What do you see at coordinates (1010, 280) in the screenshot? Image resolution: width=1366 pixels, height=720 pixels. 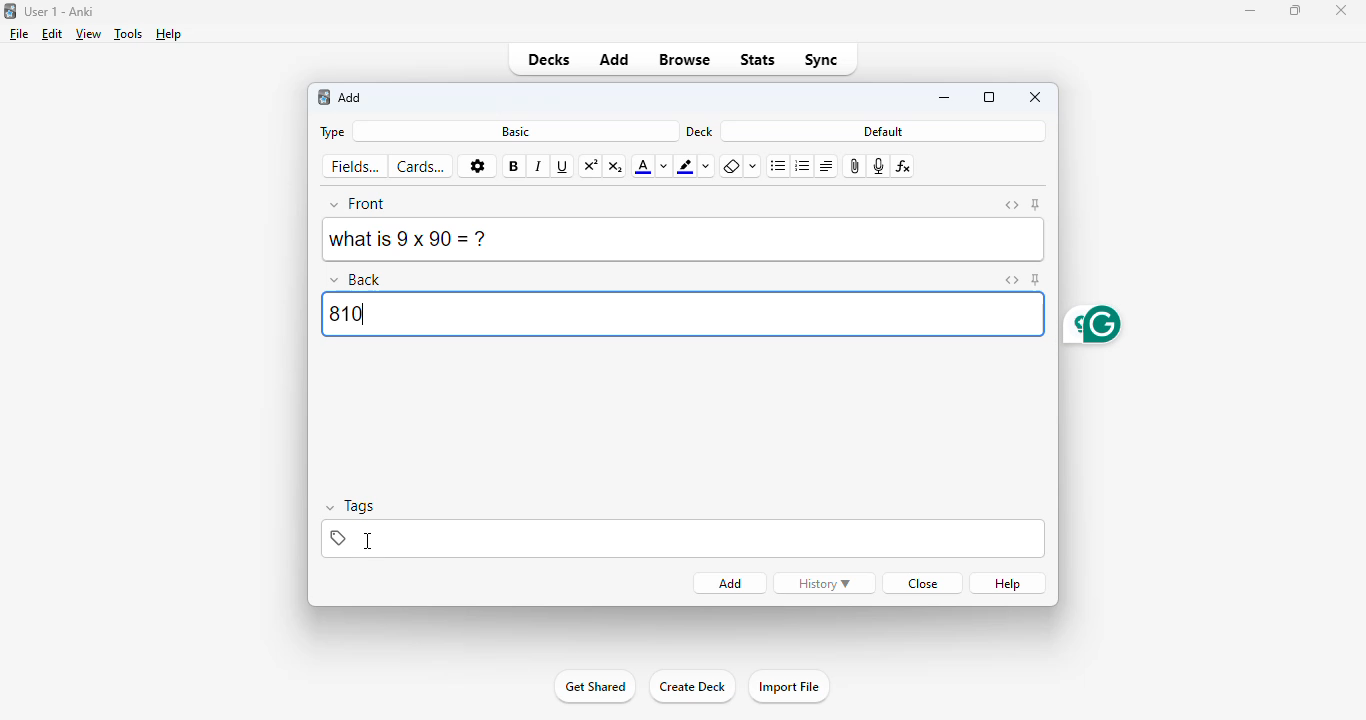 I see `toggle HTML editor` at bounding box center [1010, 280].